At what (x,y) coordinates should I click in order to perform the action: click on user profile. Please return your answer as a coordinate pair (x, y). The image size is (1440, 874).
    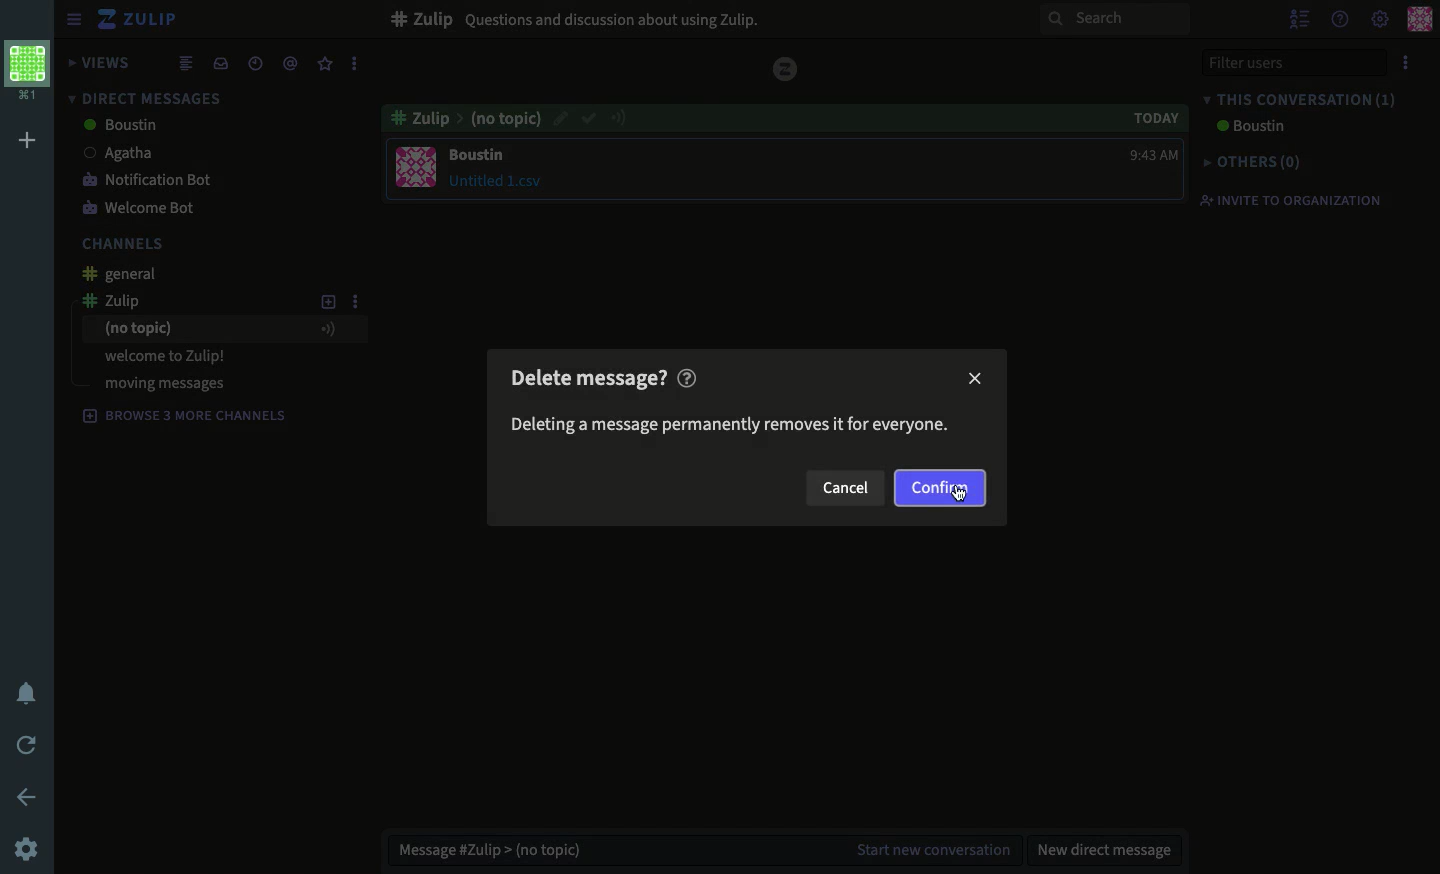
    Looking at the image, I should click on (1418, 19).